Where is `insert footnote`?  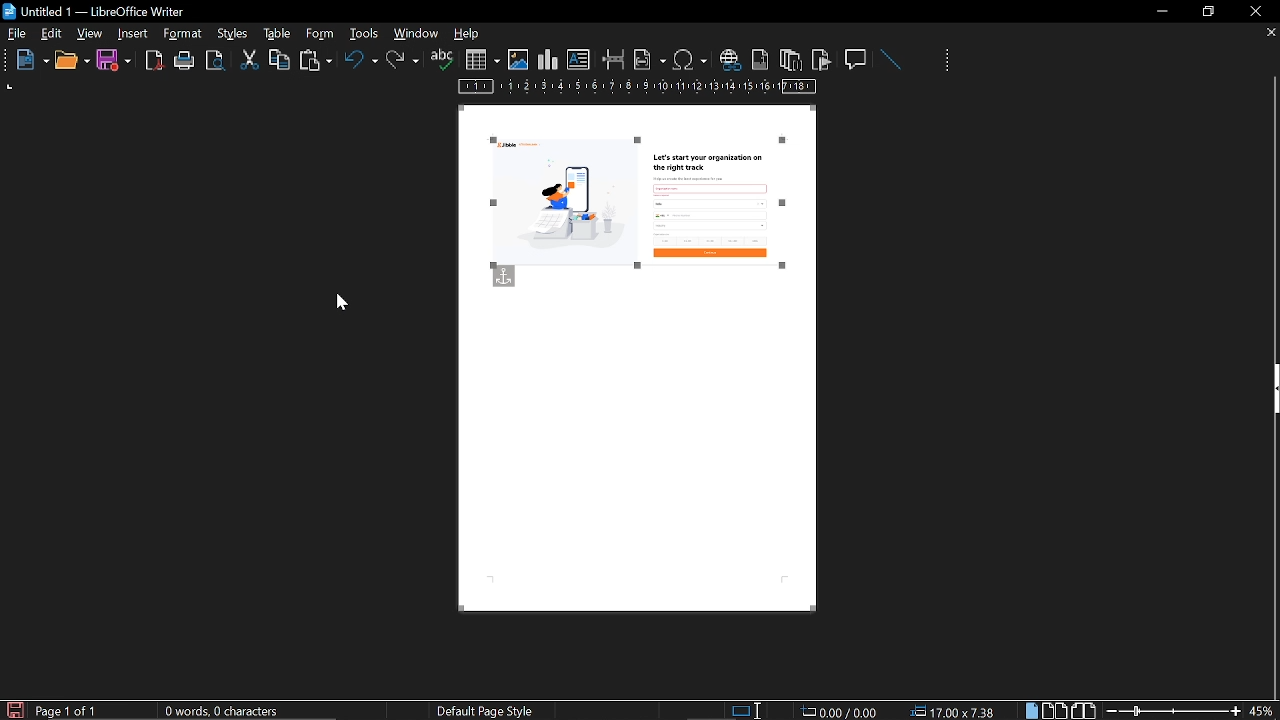
insert footnote is located at coordinates (758, 59).